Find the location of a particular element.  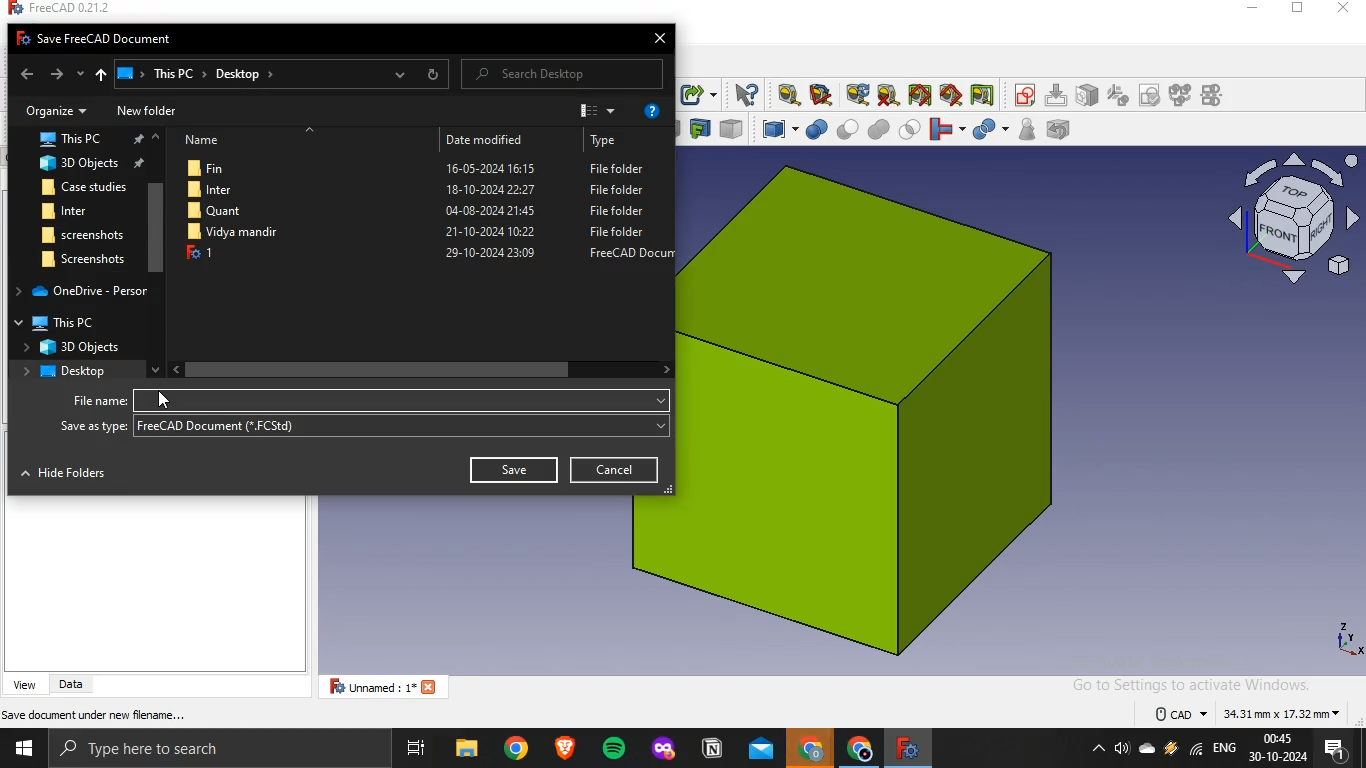

Inter is located at coordinates (412, 190).